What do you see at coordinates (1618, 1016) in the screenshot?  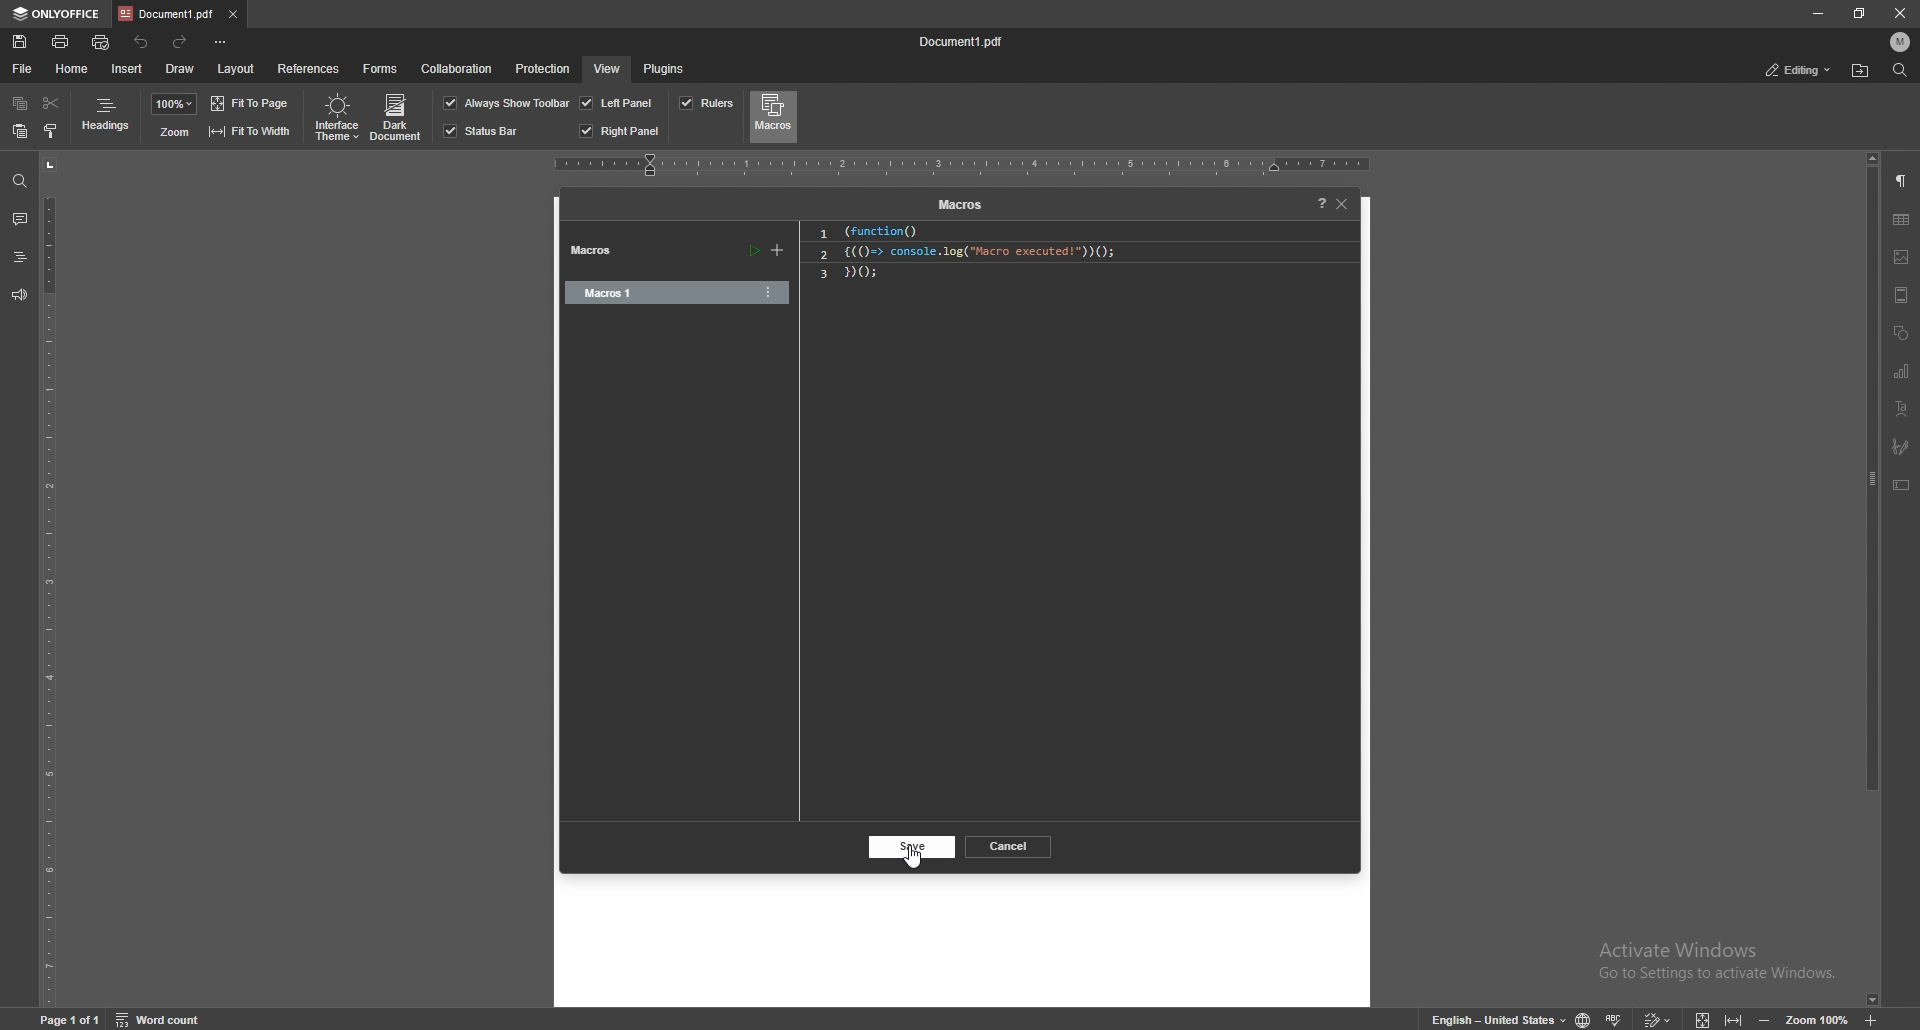 I see `spell check` at bounding box center [1618, 1016].